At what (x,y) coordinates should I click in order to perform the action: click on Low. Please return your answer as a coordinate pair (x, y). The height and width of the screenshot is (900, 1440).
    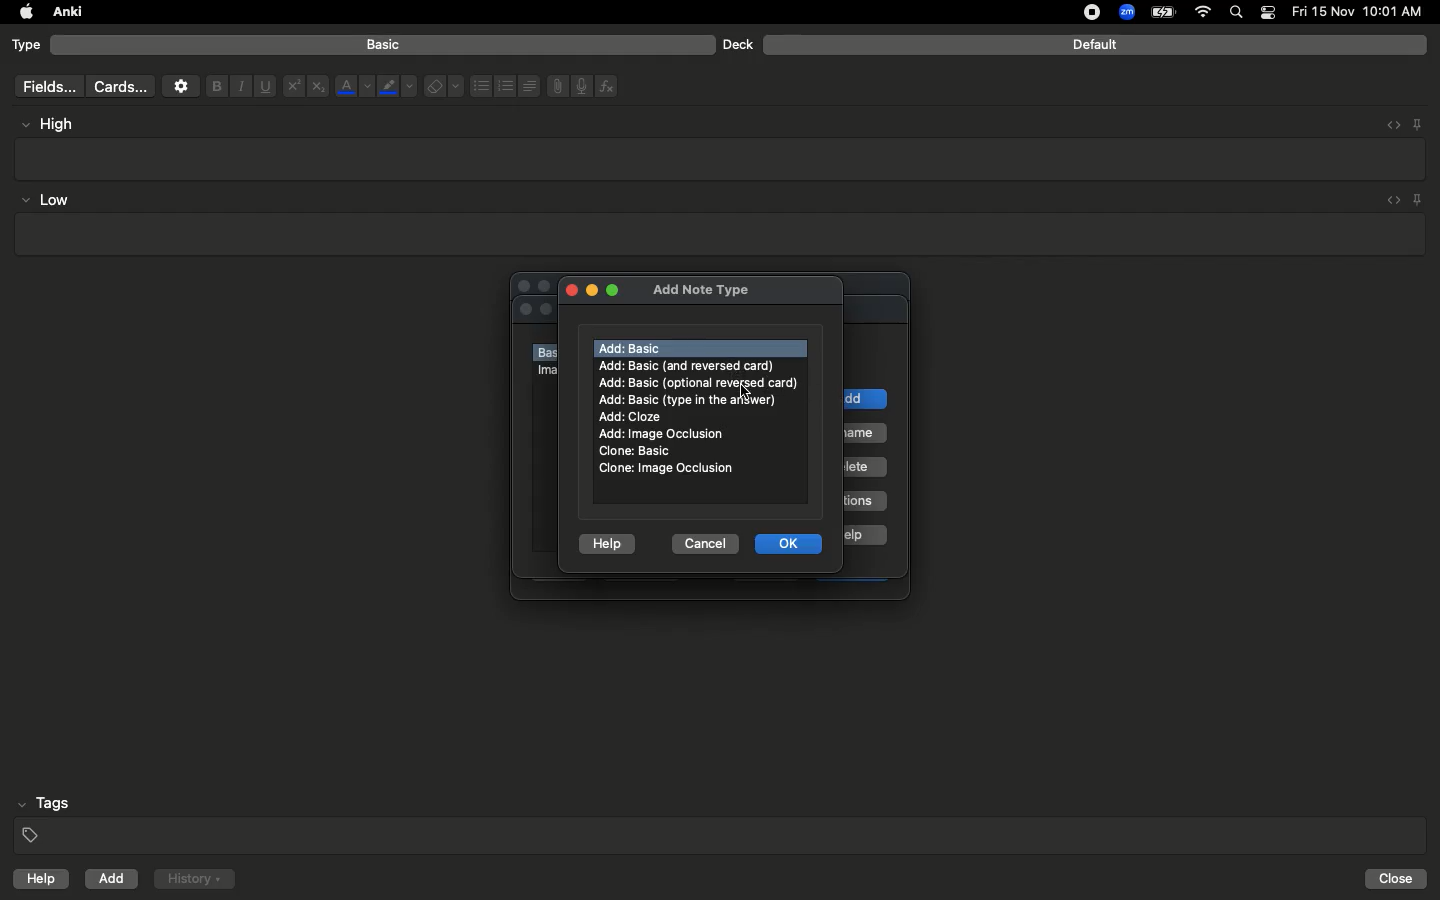
    Looking at the image, I should click on (46, 201).